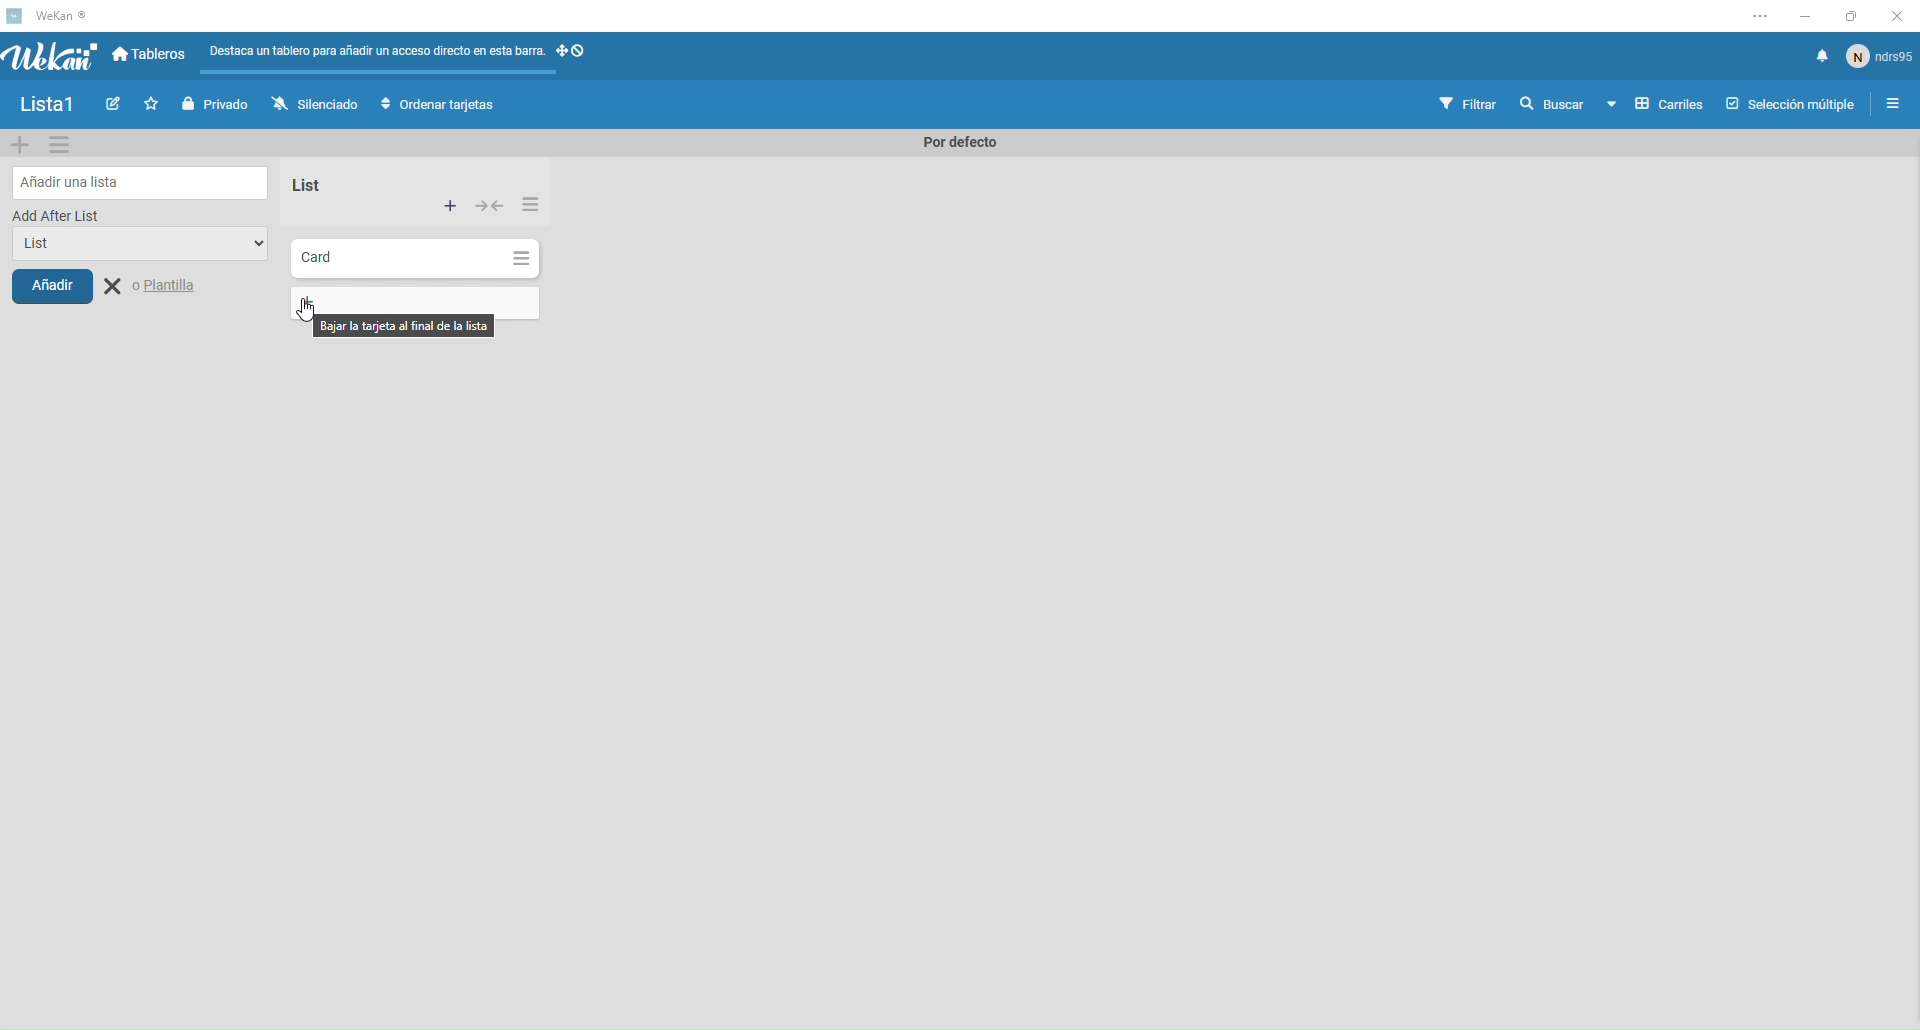 The image size is (1920, 1030). I want to click on Files, so click(378, 55).